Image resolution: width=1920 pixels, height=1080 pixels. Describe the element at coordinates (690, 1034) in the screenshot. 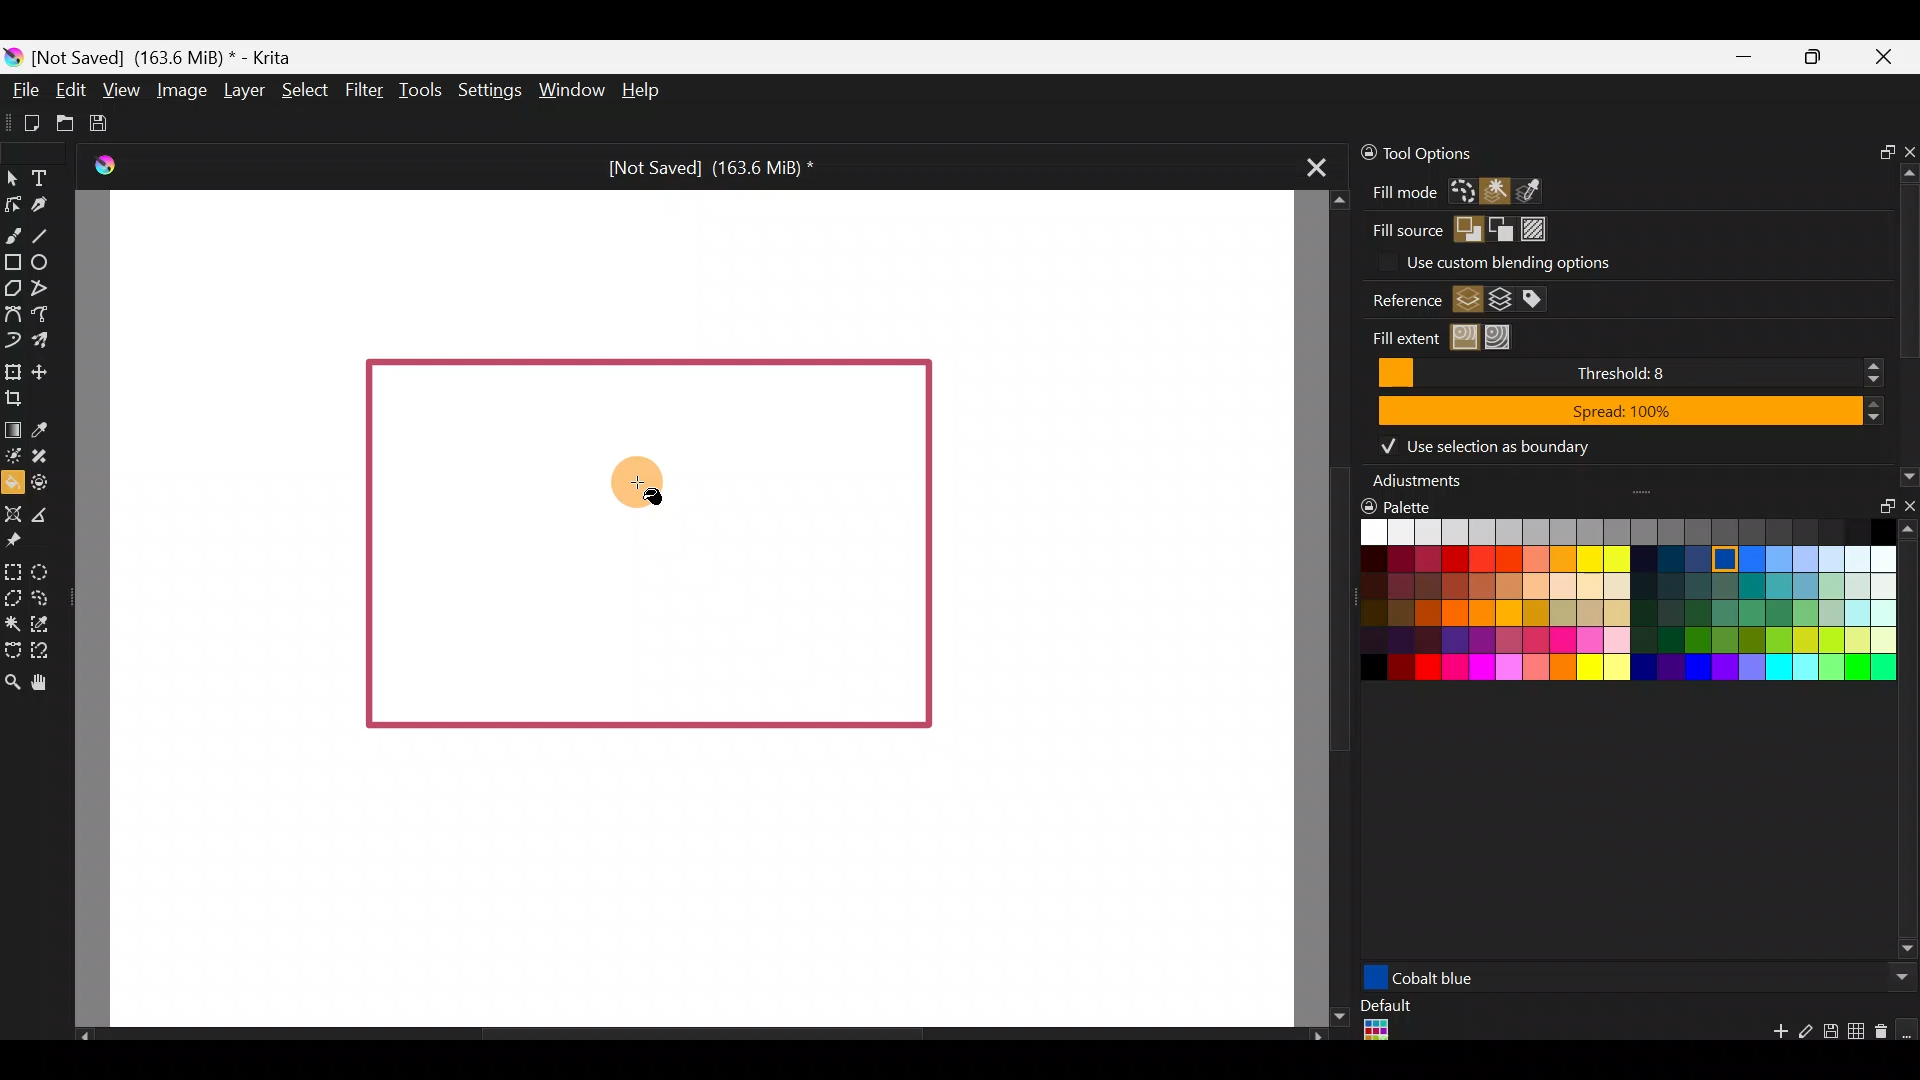

I see `Scroll bar` at that location.